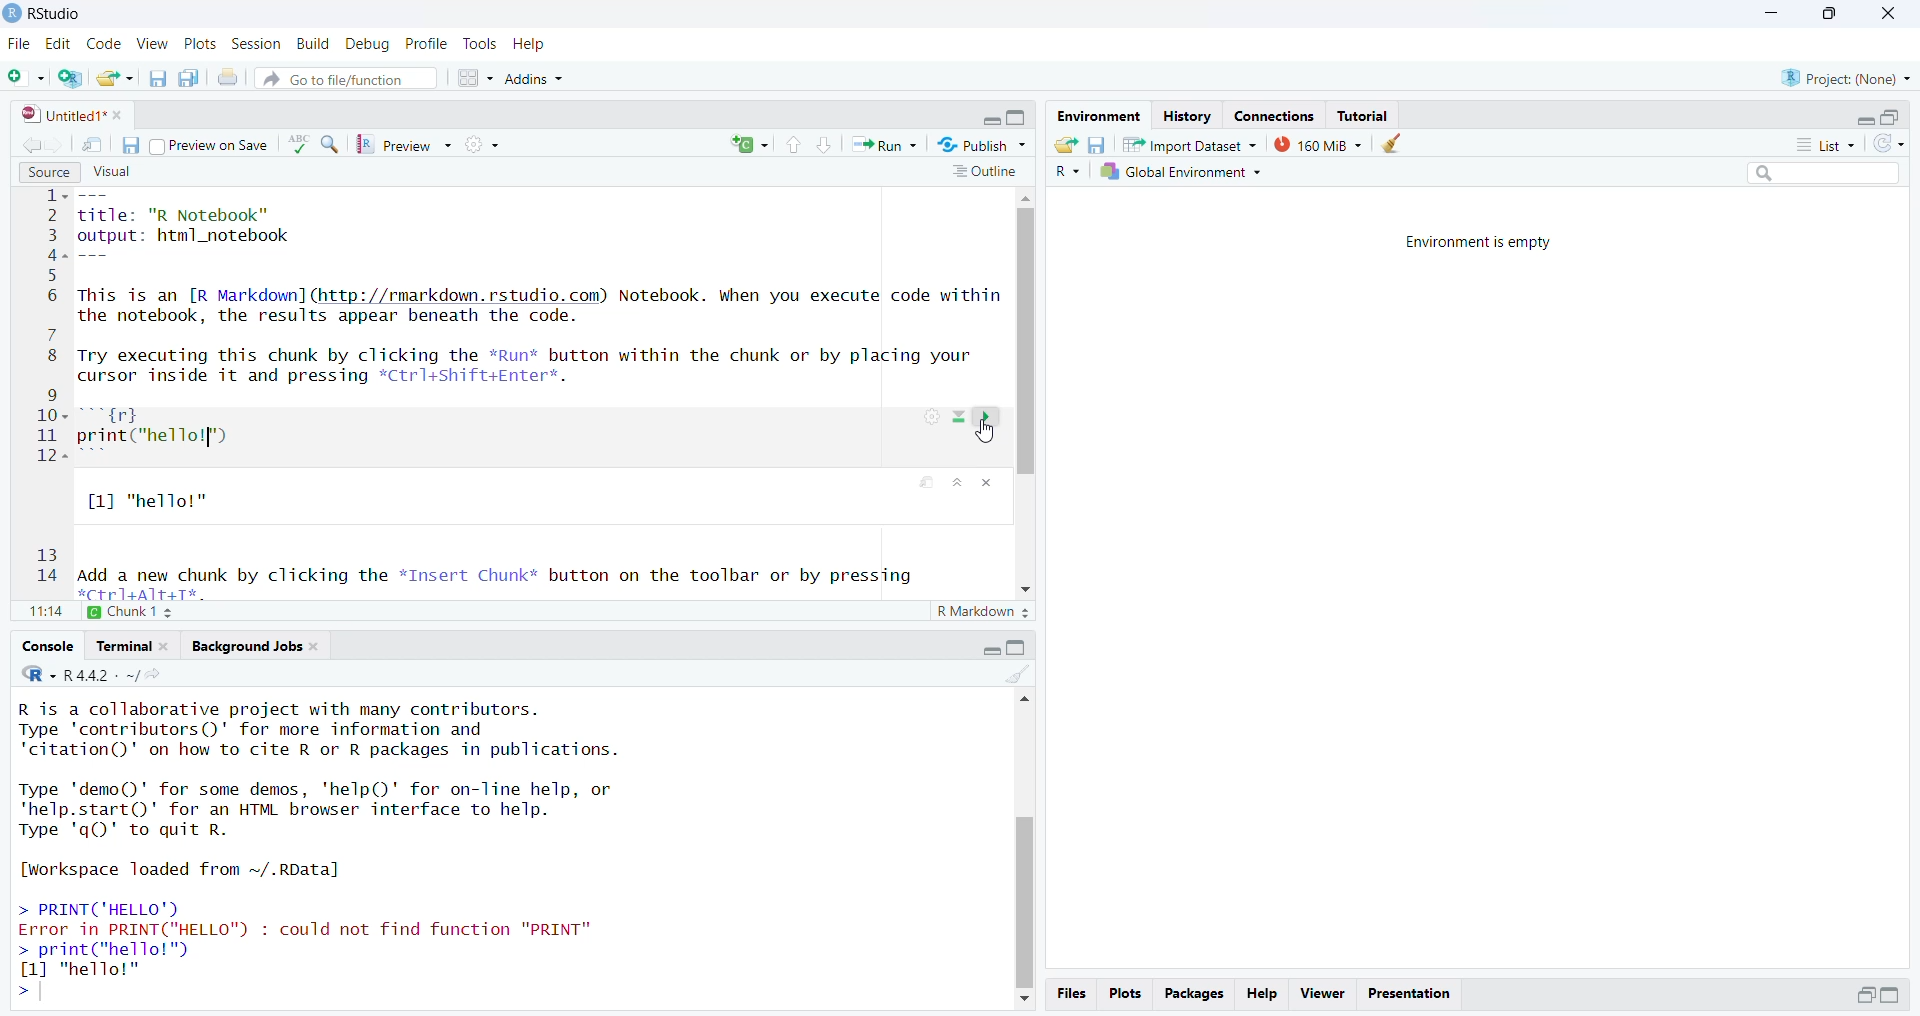  I want to click on file, so click(21, 45).